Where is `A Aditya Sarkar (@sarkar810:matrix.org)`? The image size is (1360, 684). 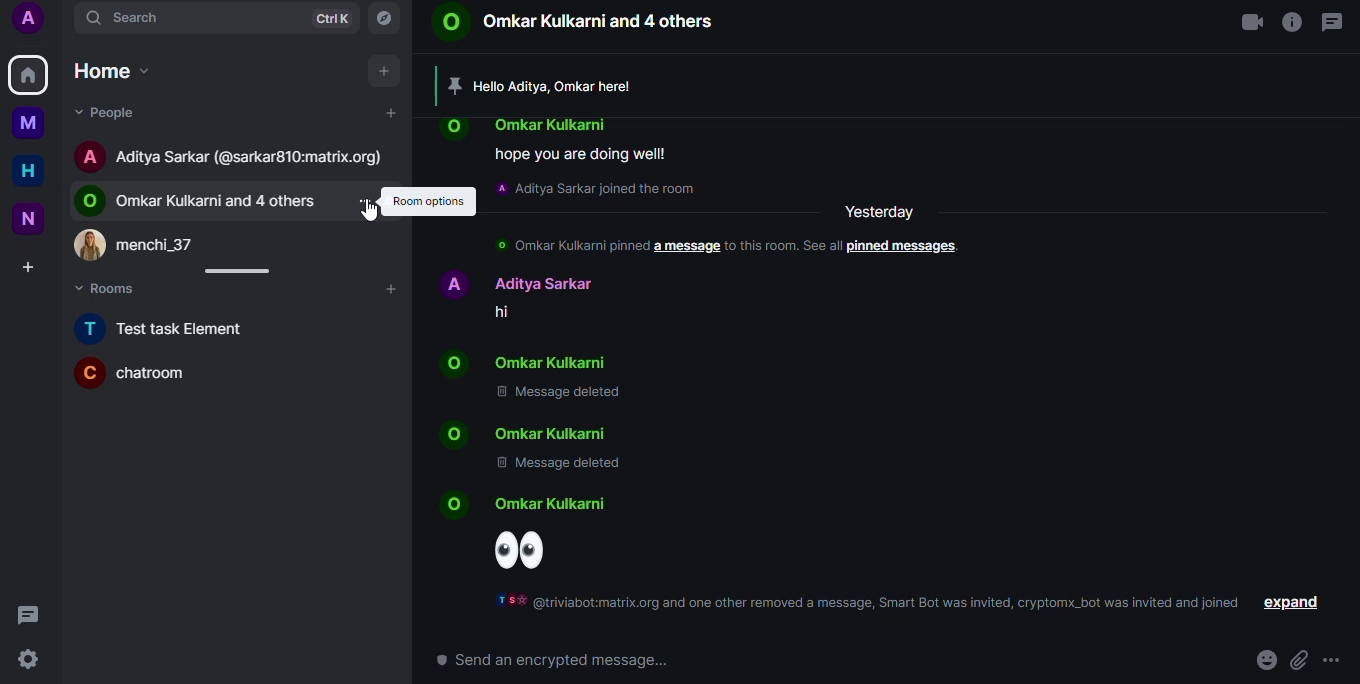 A Aditya Sarkar (@sarkar810:matrix.org) is located at coordinates (253, 158).